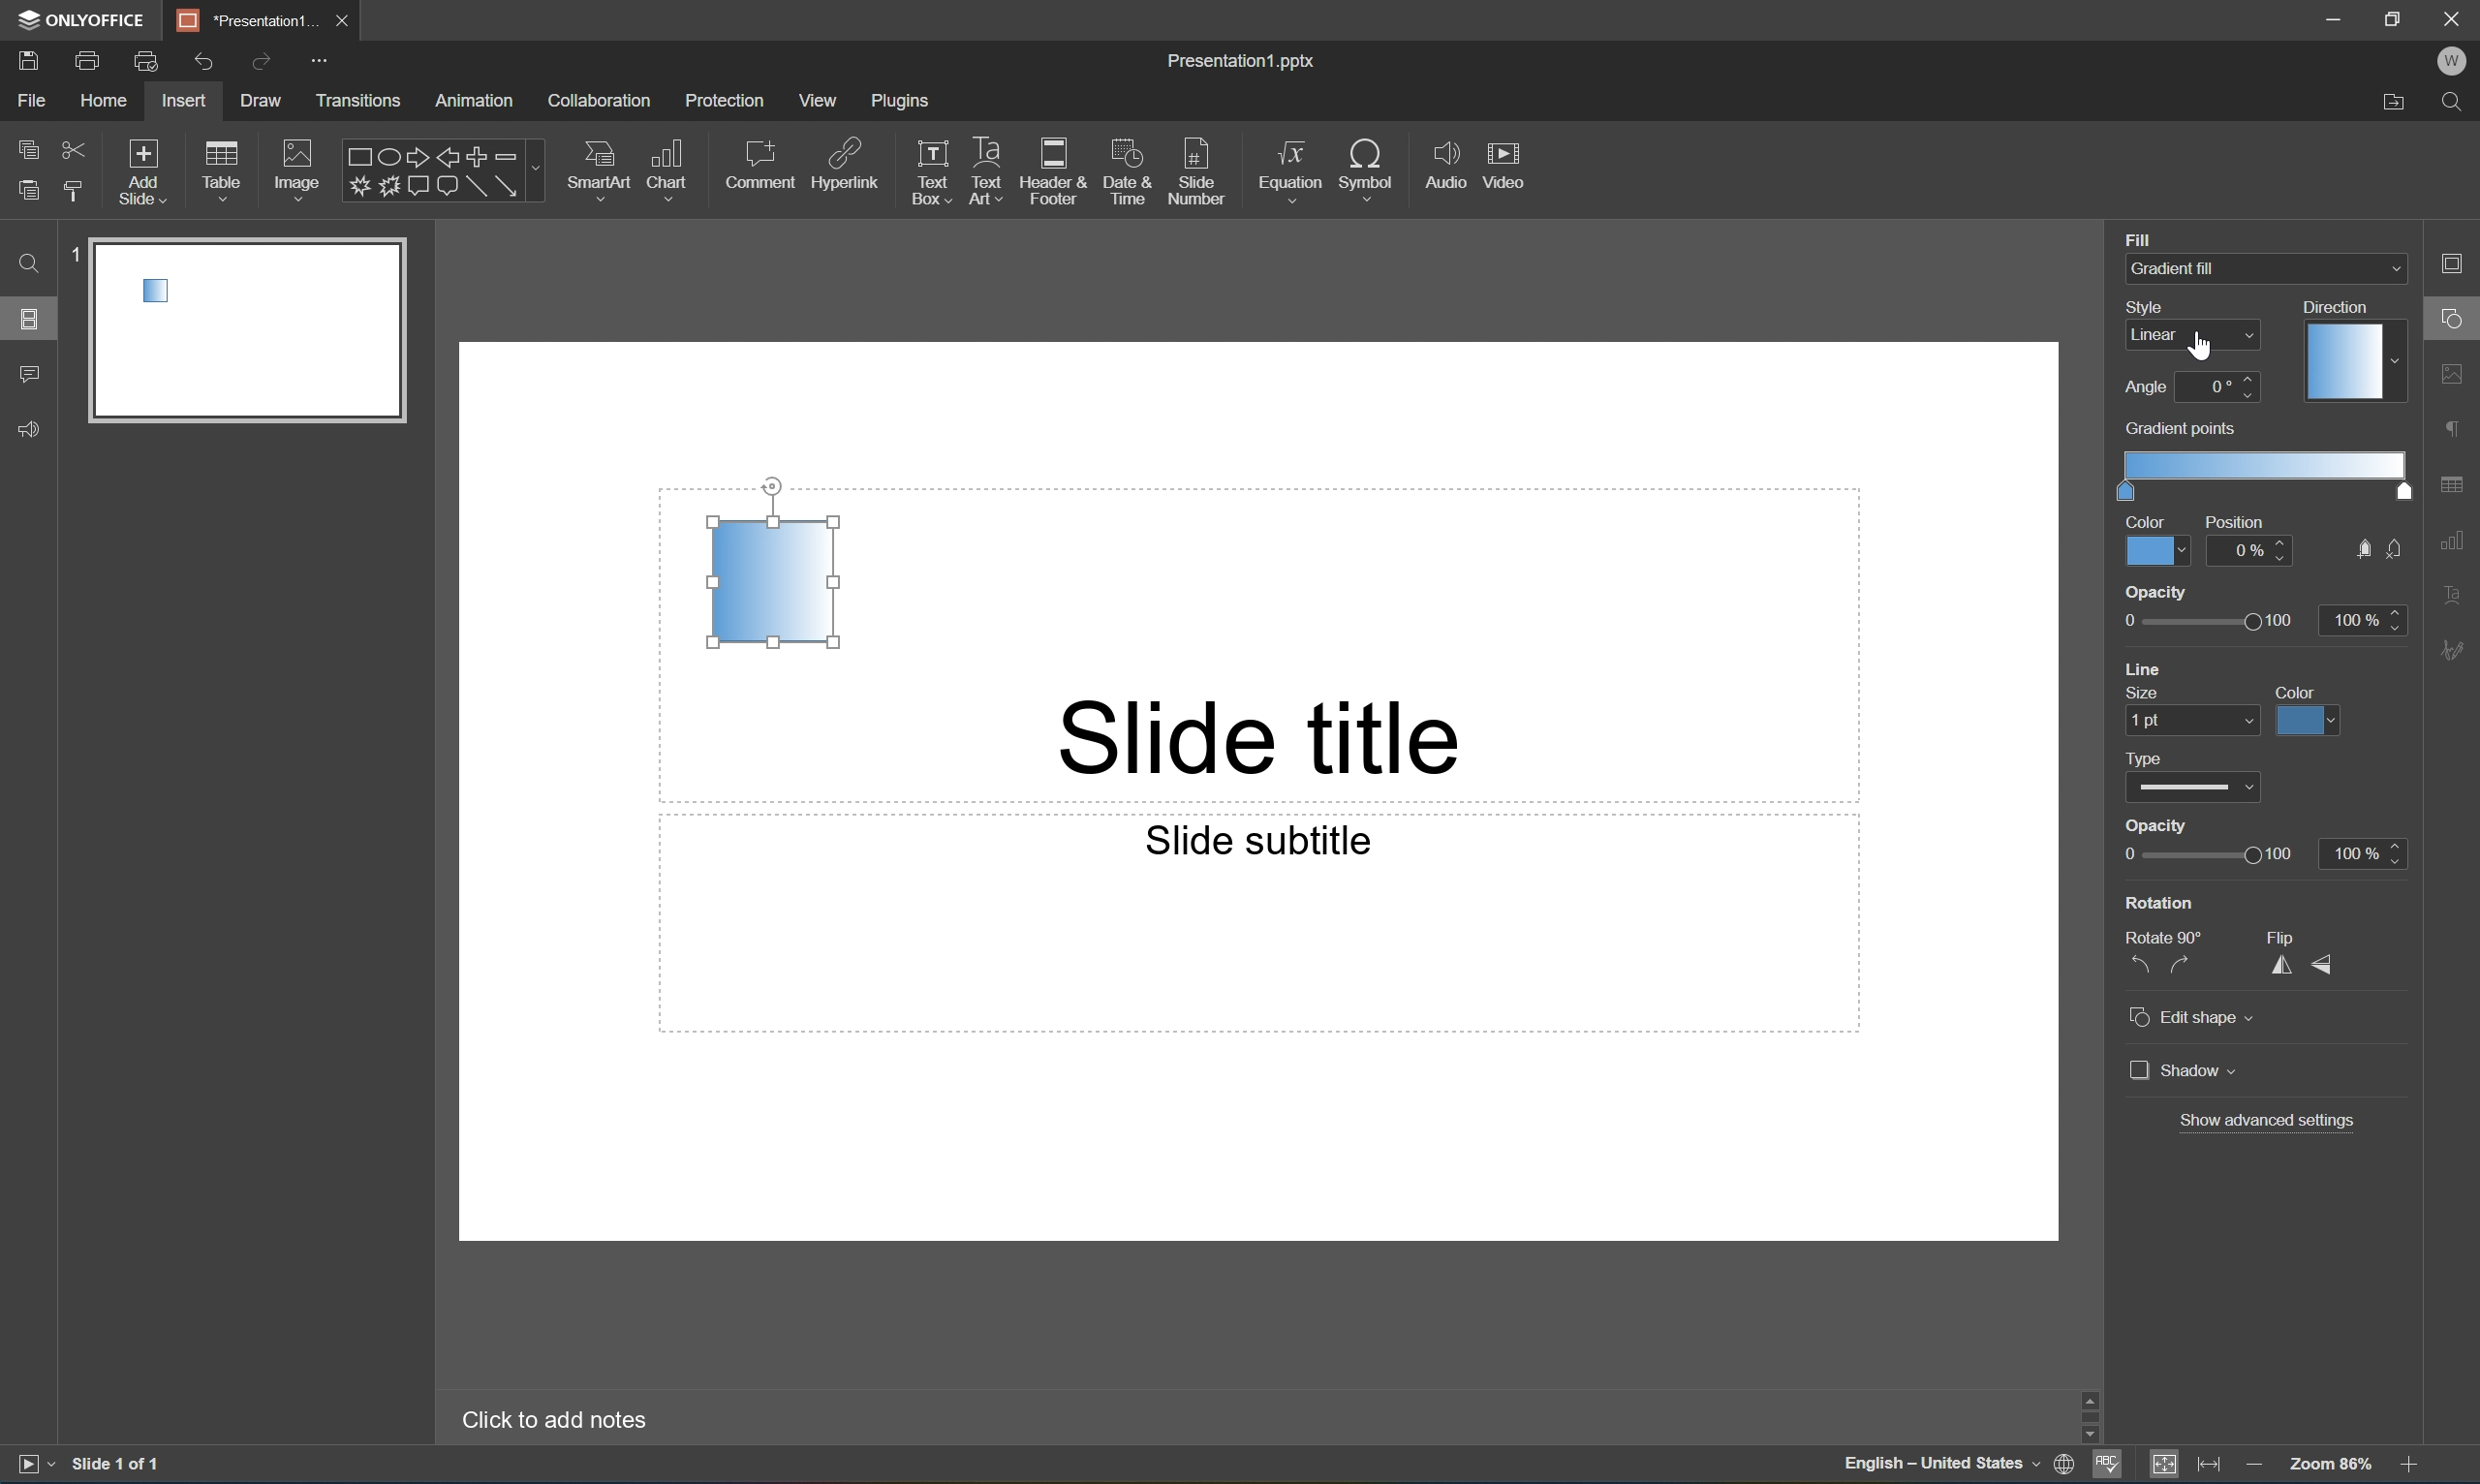 Image resolution: width=2480 pixels, height=1484 pixels. I want to click on Rectangle, so click(476, 188).